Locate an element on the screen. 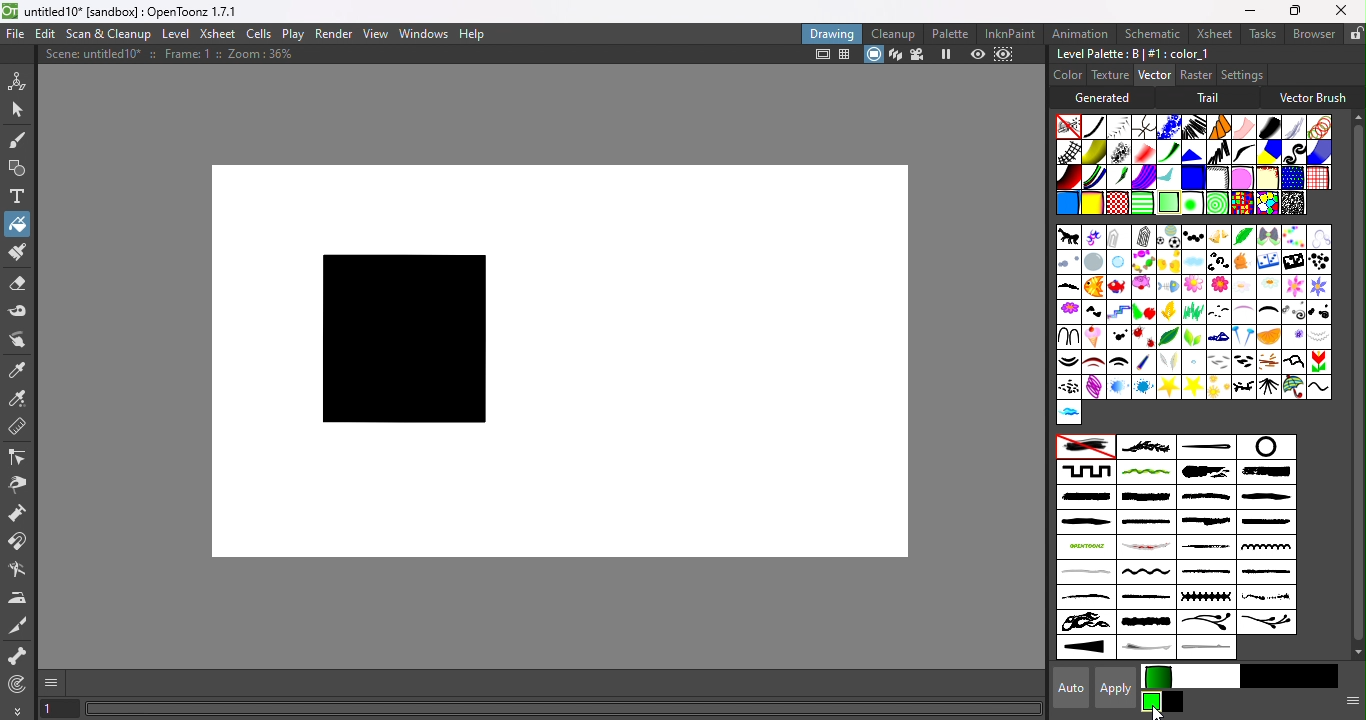 This screenshot has width=1366, height=720. Fill tool is located at coordinates (17, 223).